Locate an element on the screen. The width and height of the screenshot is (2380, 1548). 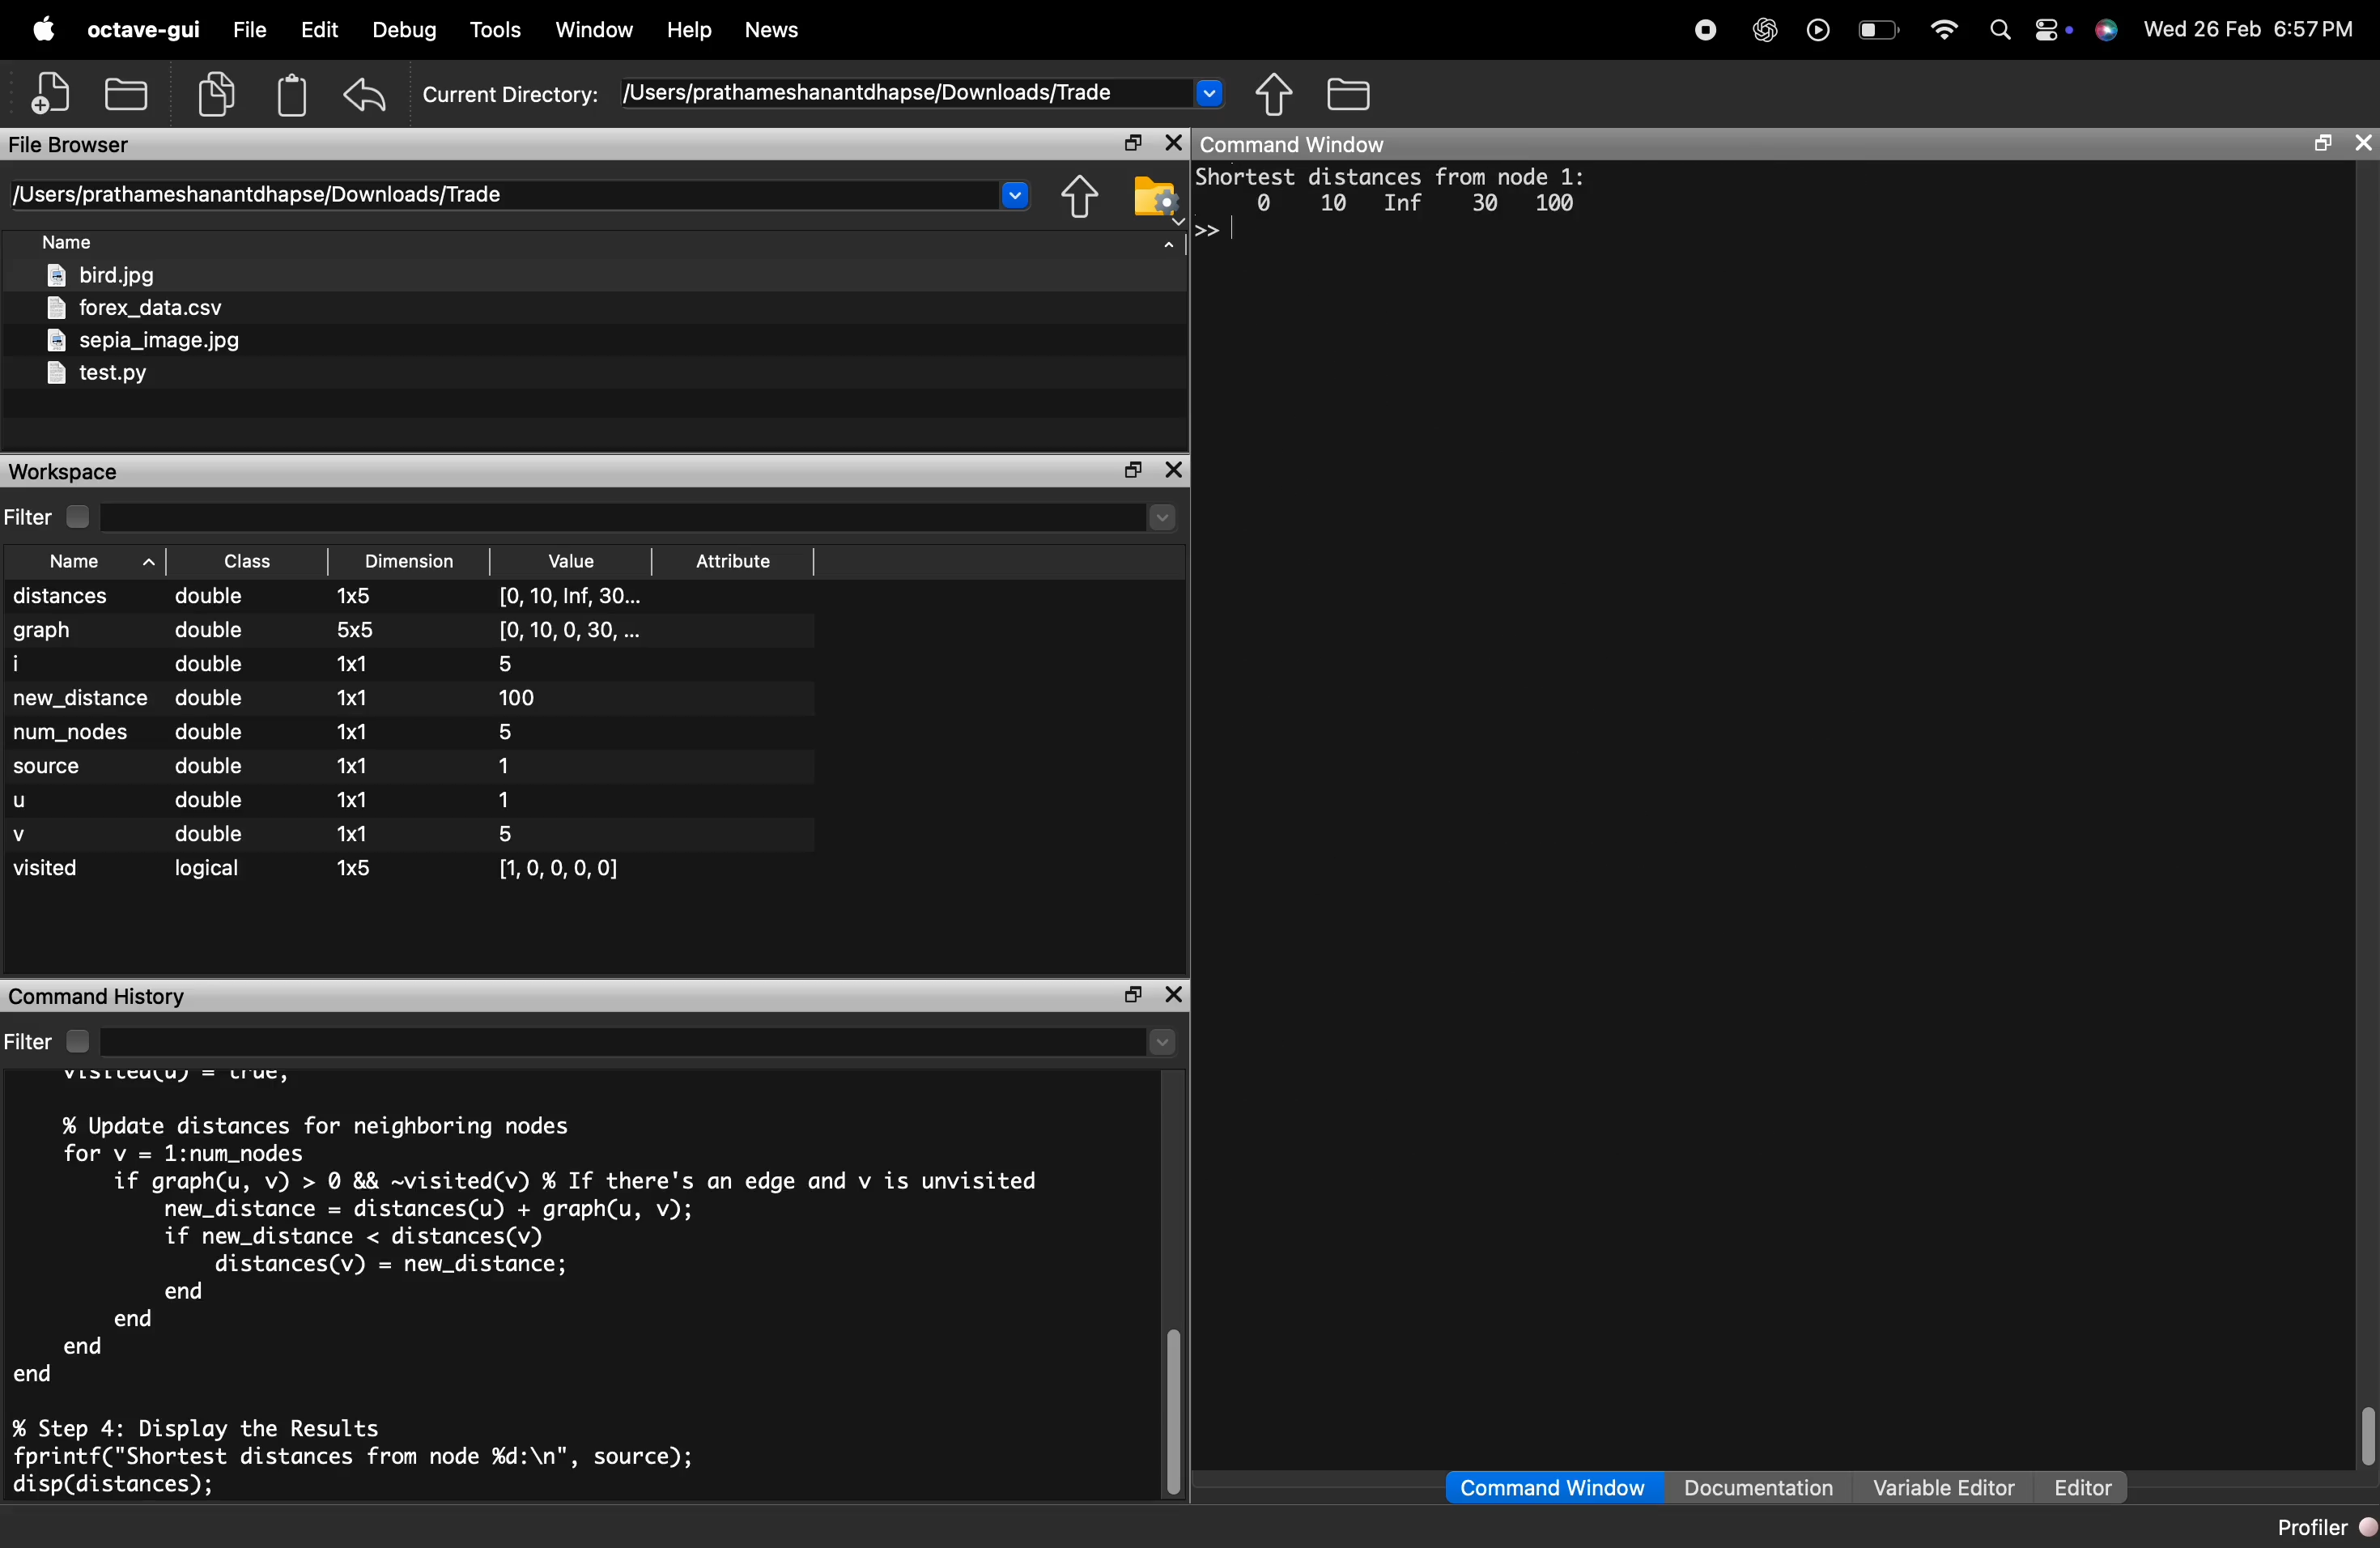
time and date is located at coordinates (2255, 30).